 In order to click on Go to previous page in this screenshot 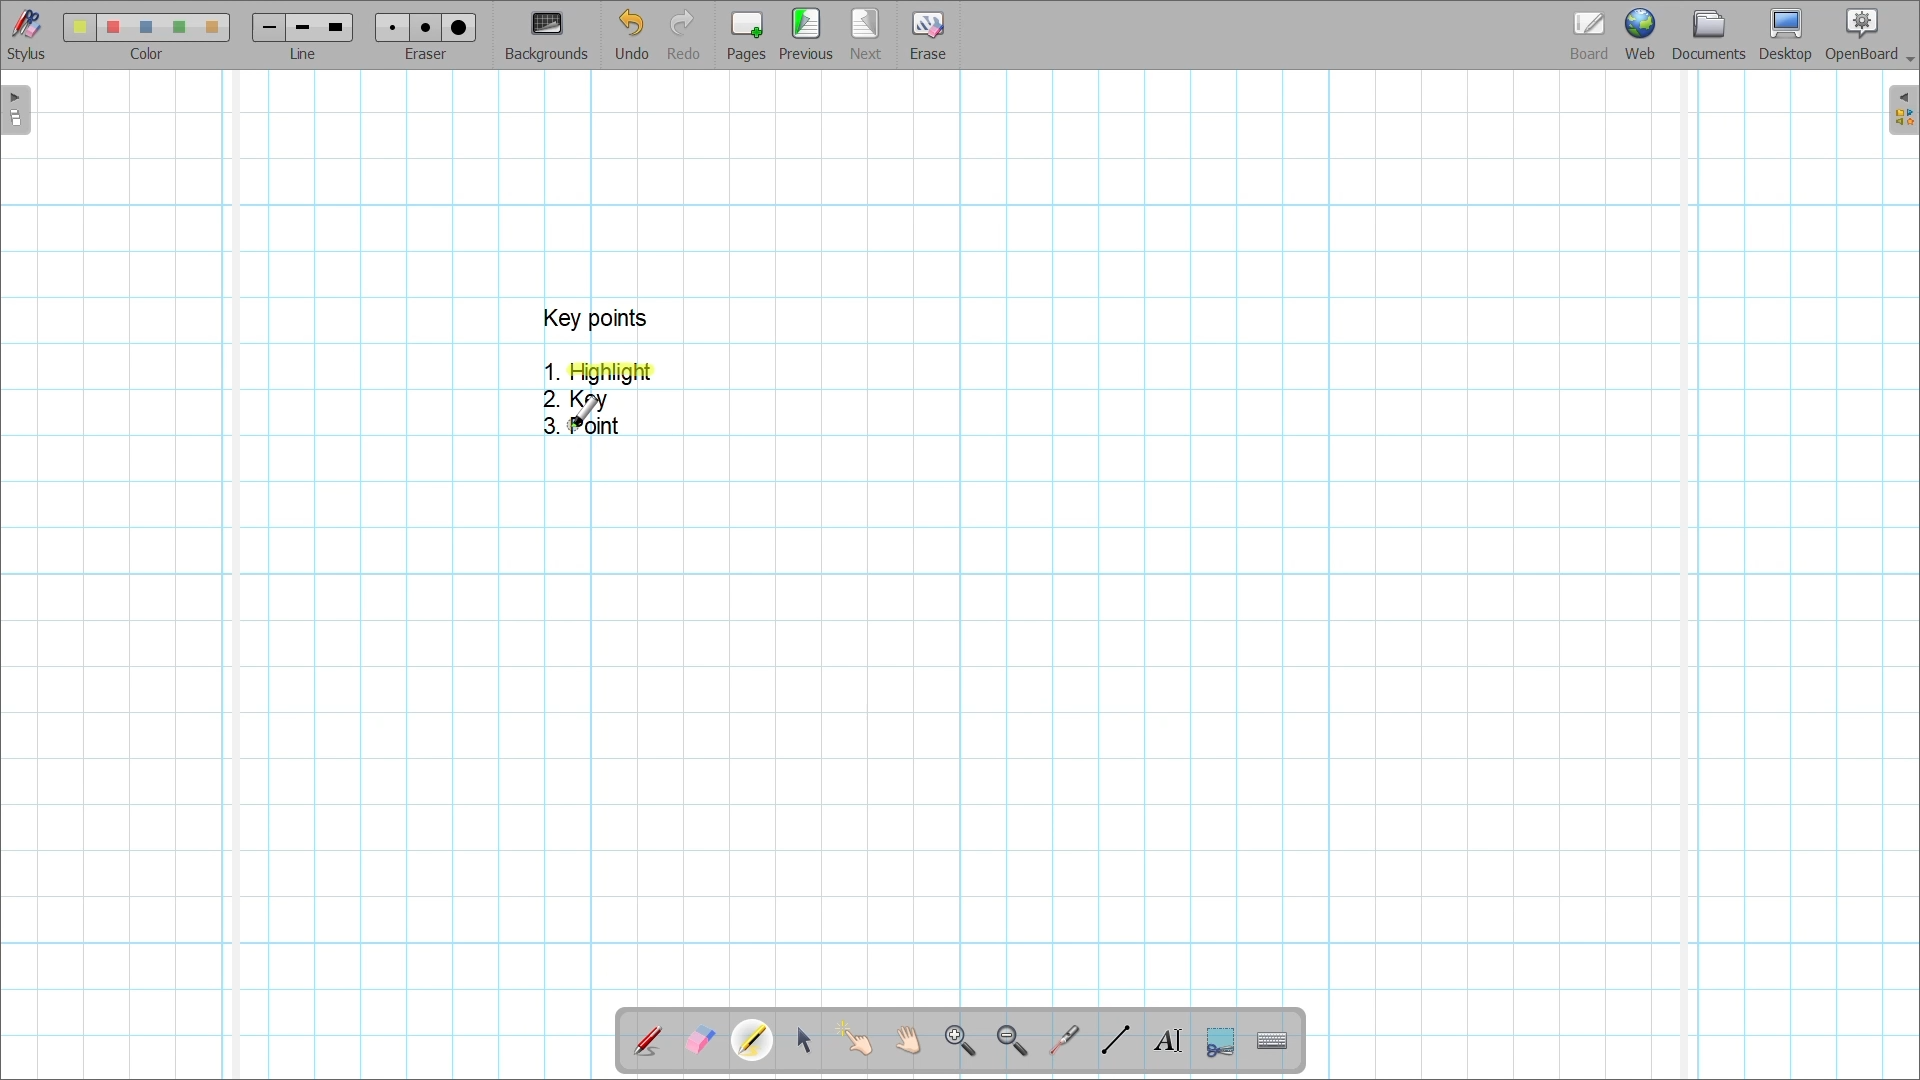, I will do `click(806, 34)`.